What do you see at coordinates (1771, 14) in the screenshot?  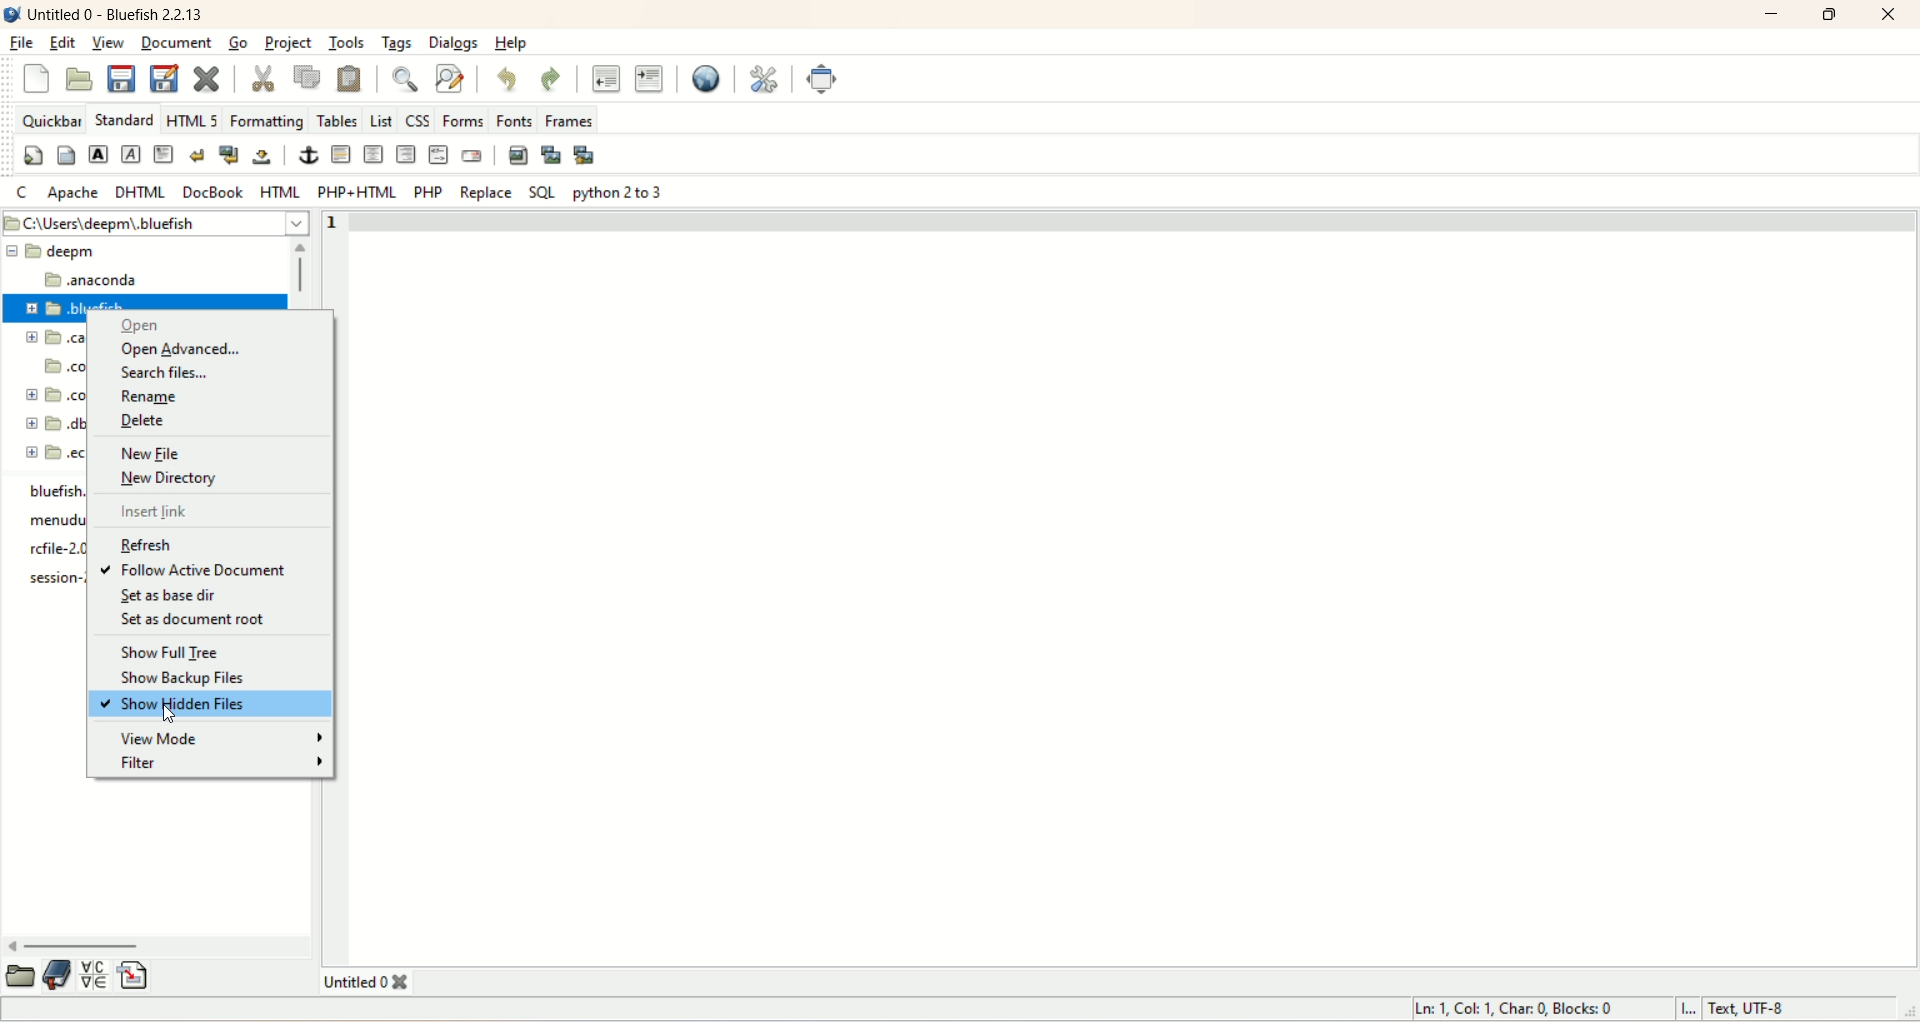 I see `minimize` at bounding box center [1771, 14].